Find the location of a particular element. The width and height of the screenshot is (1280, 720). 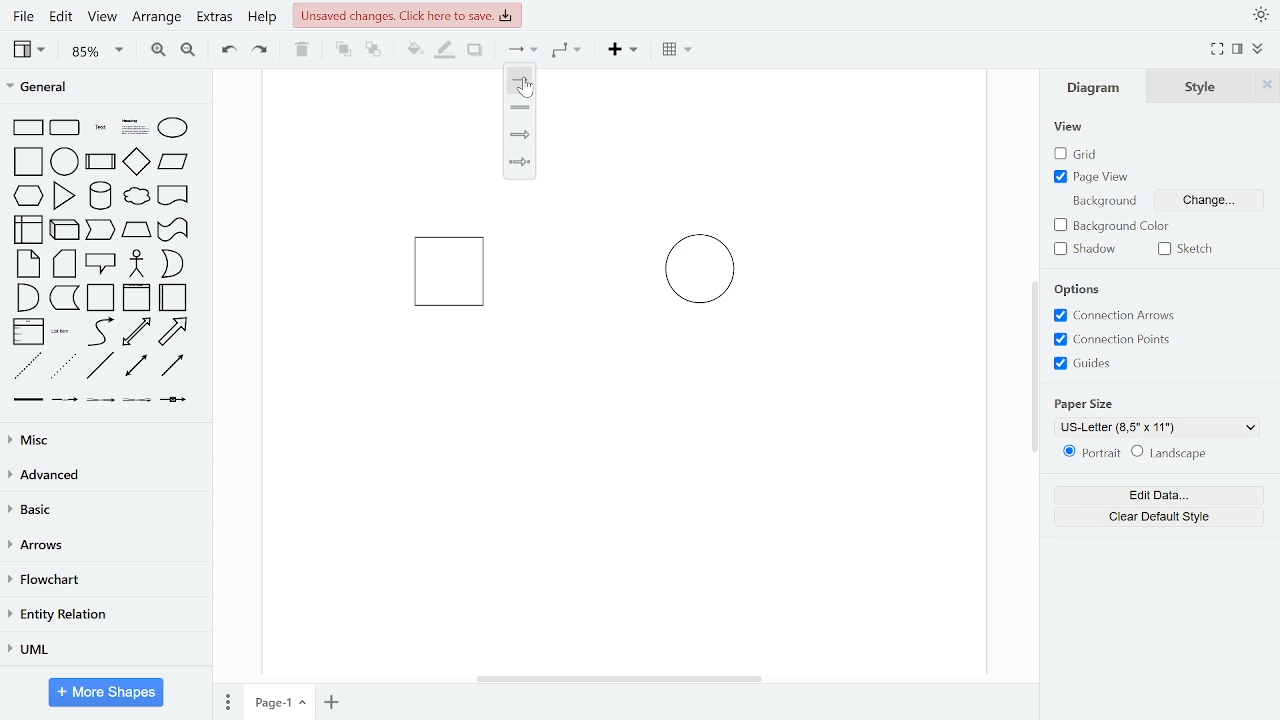

tape is located at coordinates (171, 230).